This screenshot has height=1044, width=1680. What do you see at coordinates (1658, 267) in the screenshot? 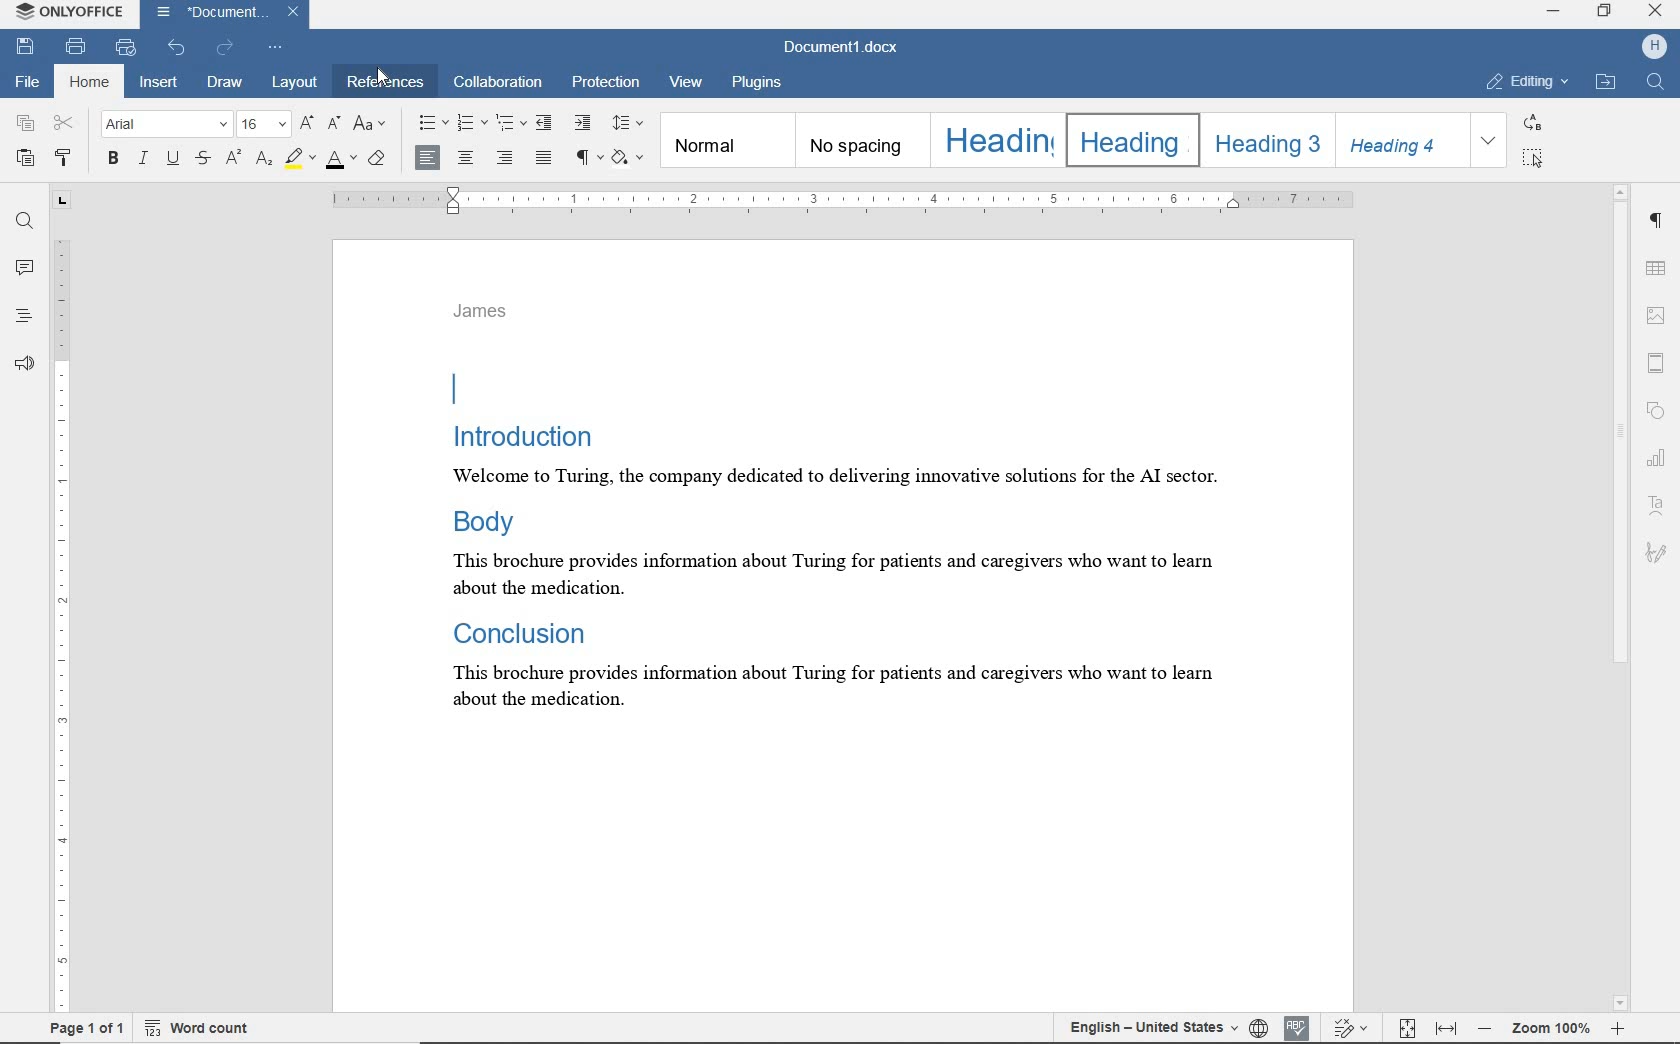
I see `table` at bounding box center [1658, 267].